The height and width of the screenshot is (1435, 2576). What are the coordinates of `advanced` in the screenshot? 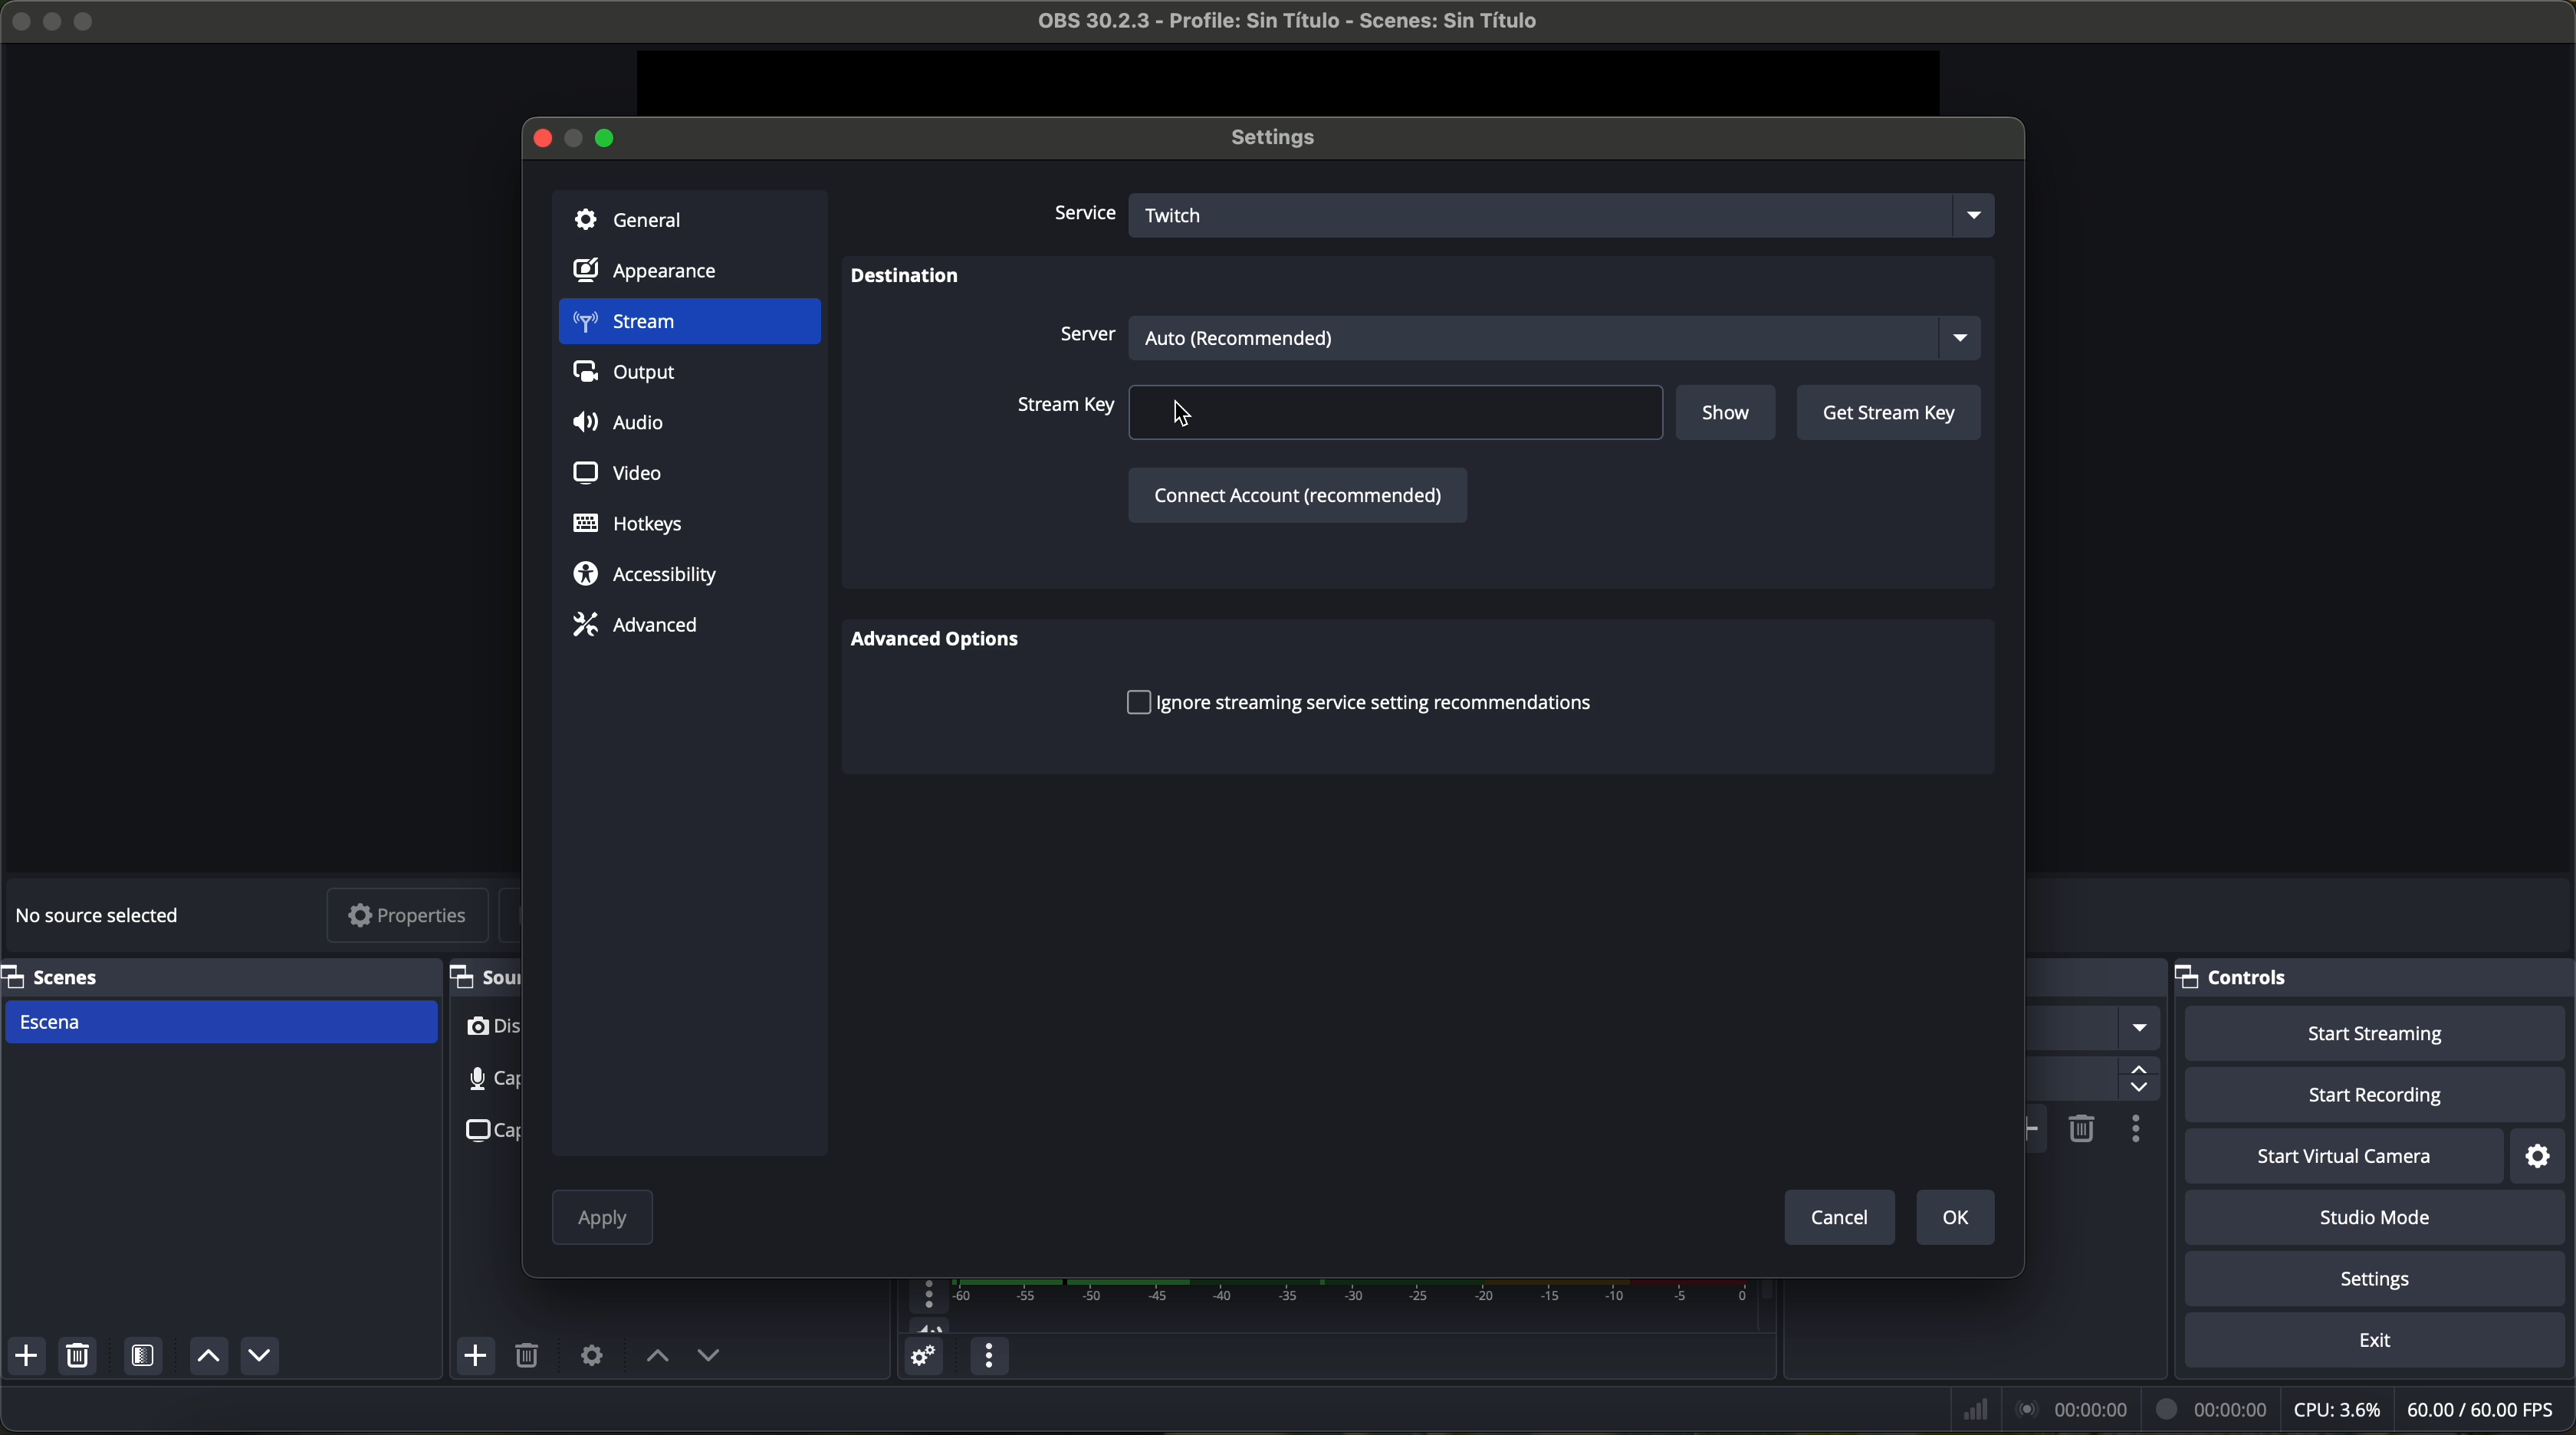 It's located at (635, 624).